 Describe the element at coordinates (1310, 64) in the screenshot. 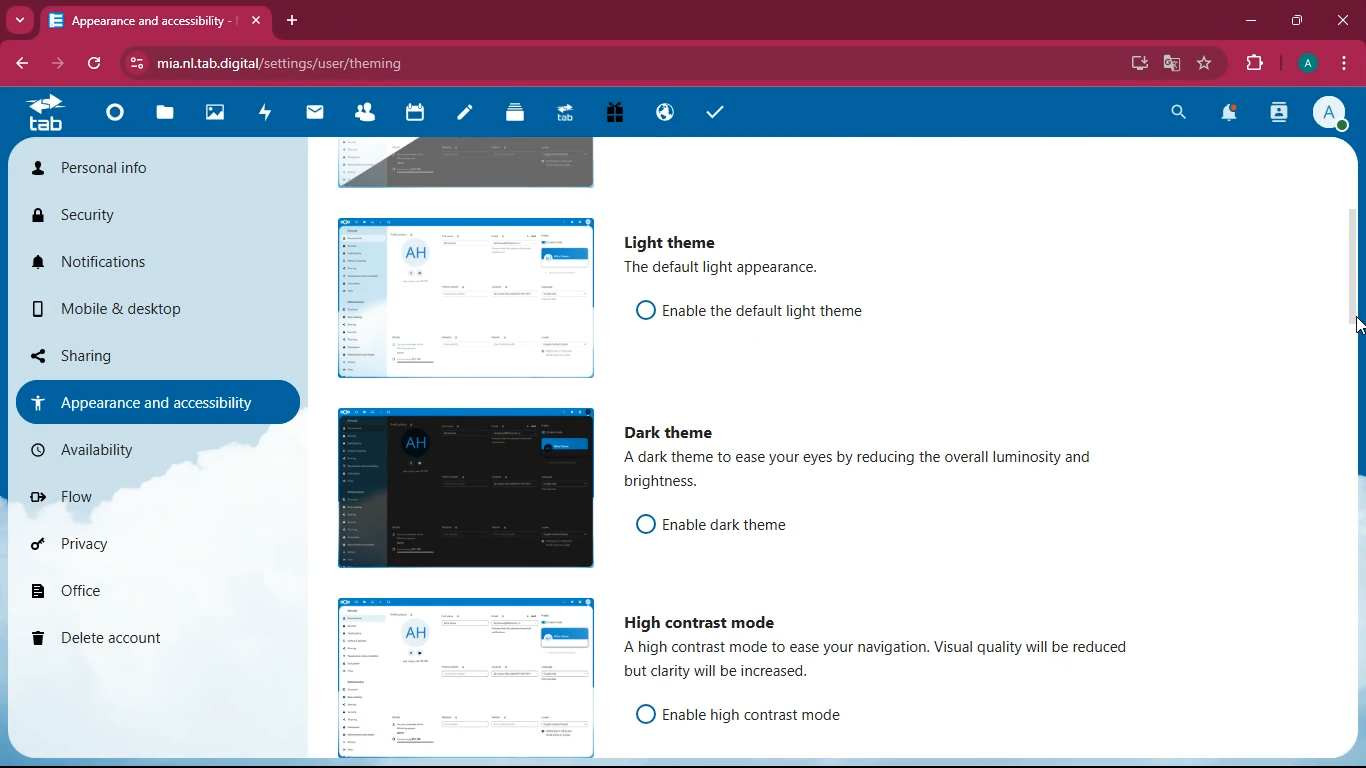

I see `profile` at that location.